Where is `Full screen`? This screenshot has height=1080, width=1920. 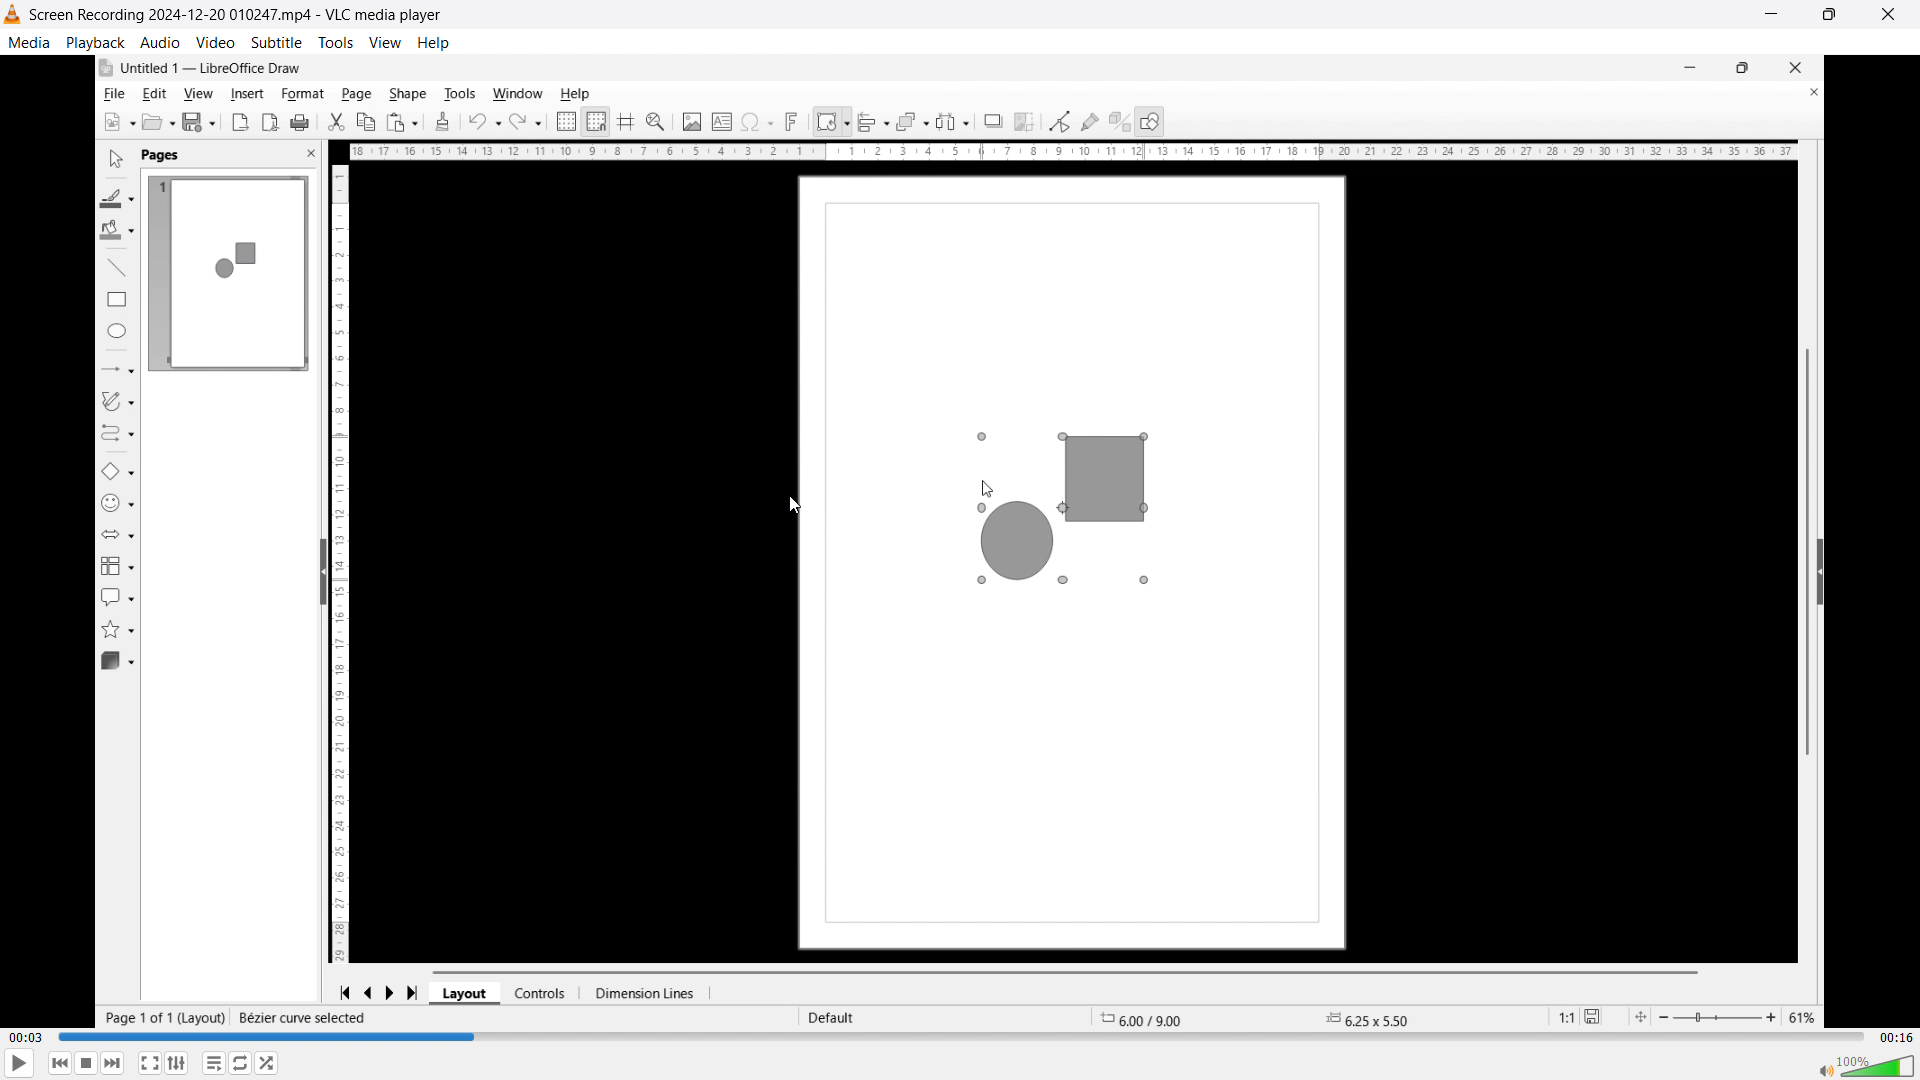 Full screen is located at coordinates (150, 1063).